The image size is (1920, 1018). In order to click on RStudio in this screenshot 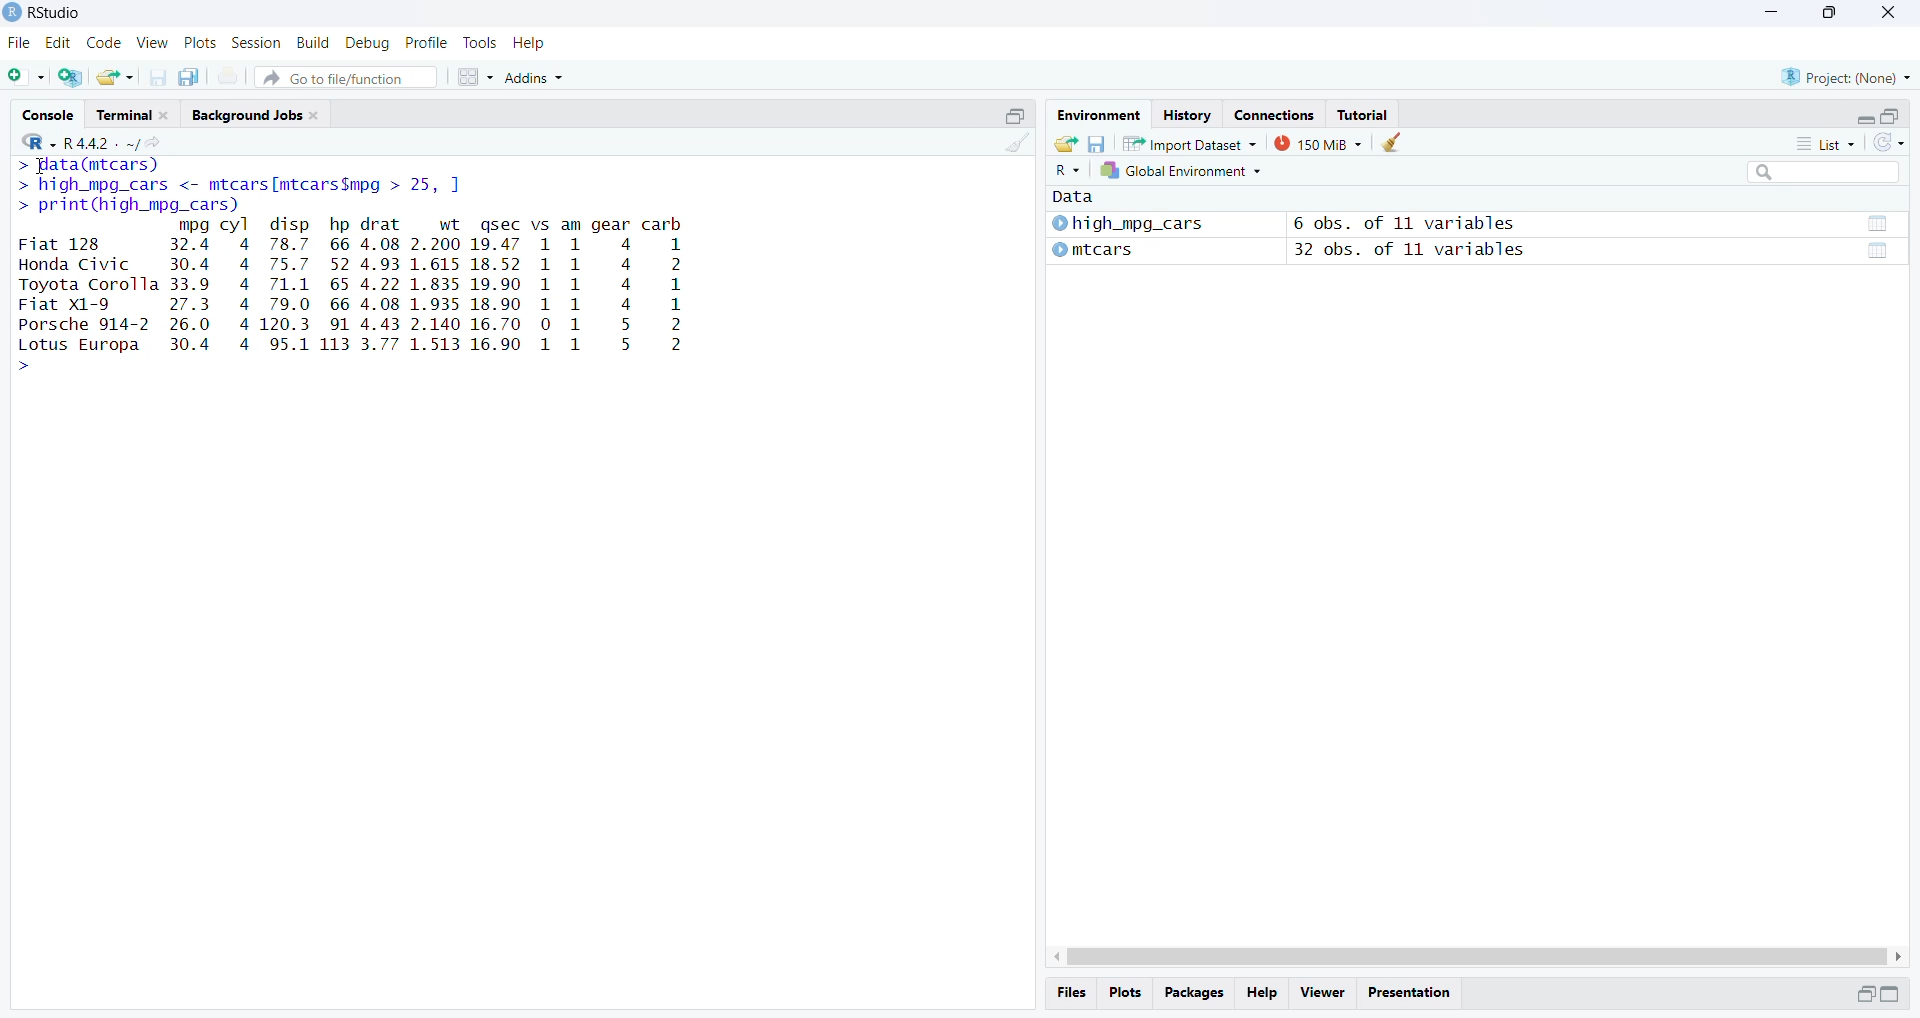, I will do `click(54, 11)`.